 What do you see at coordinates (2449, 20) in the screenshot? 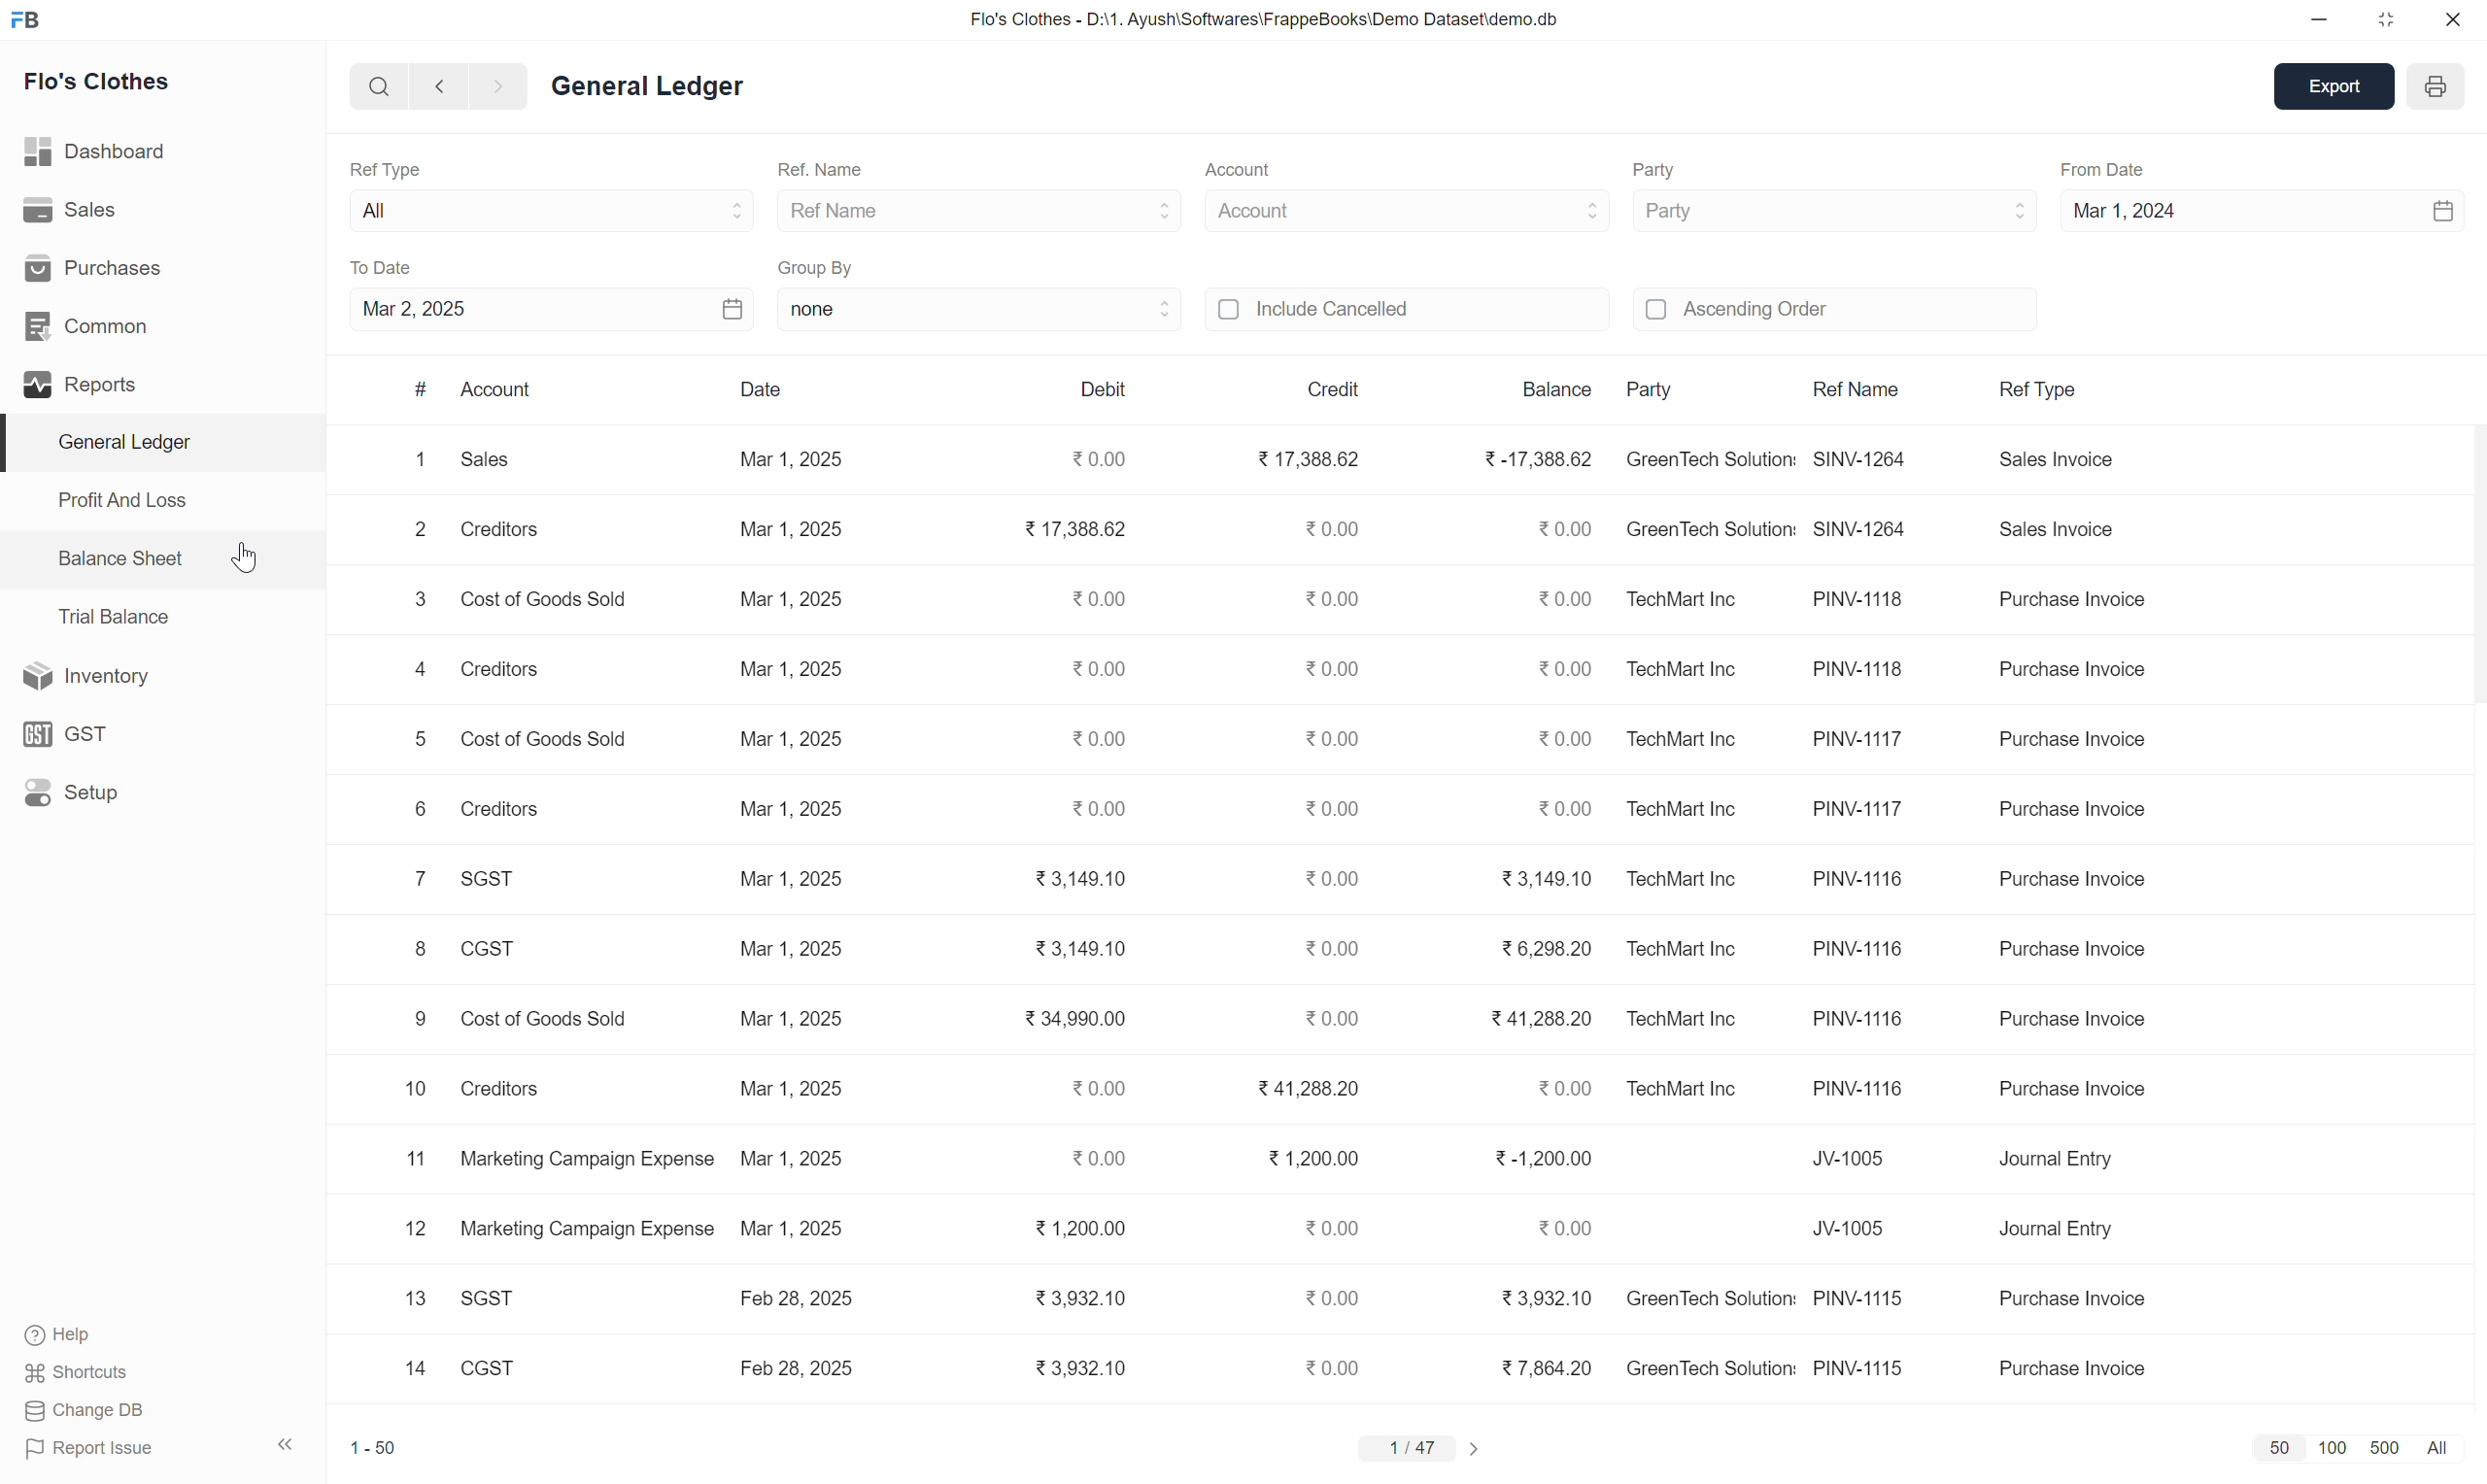
I see `close` at bounding box center [2449, 20].